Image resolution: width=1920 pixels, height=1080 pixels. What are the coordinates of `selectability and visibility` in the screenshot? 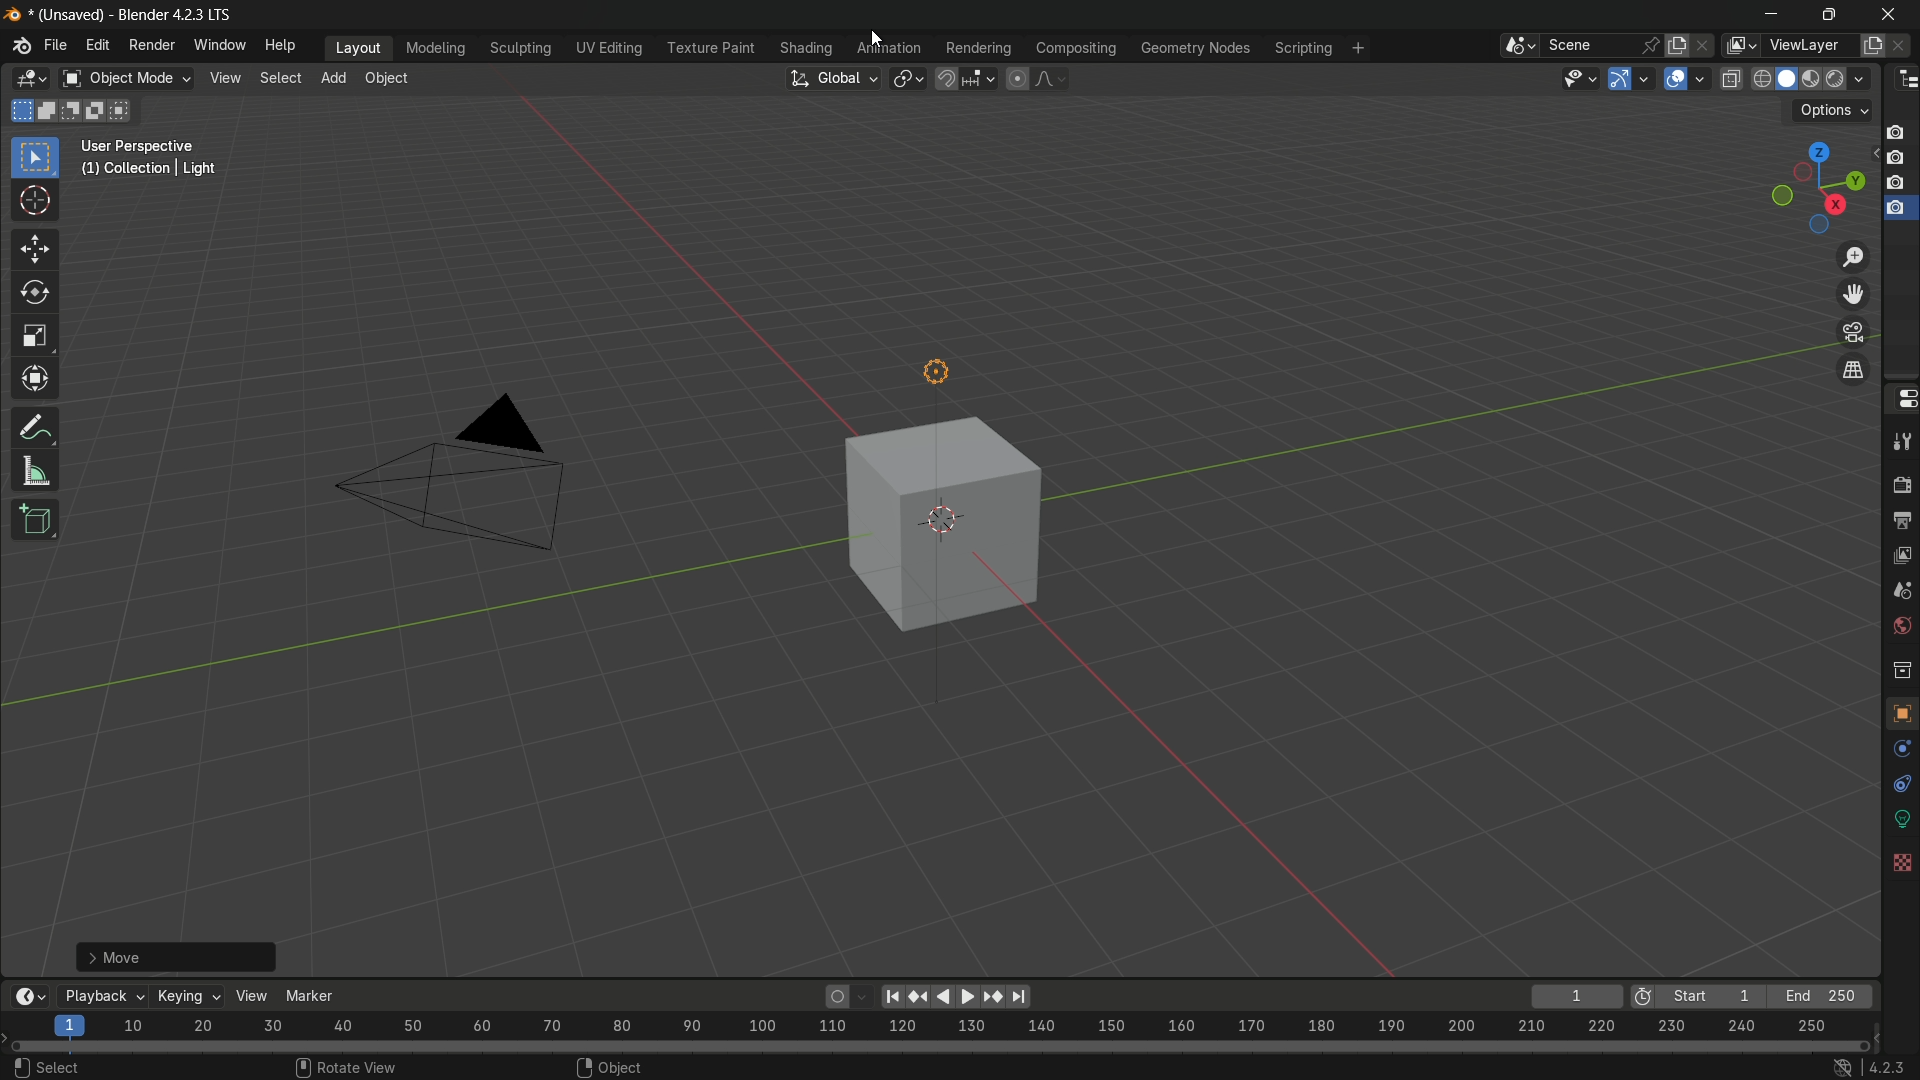 It's located at (1580, 76).